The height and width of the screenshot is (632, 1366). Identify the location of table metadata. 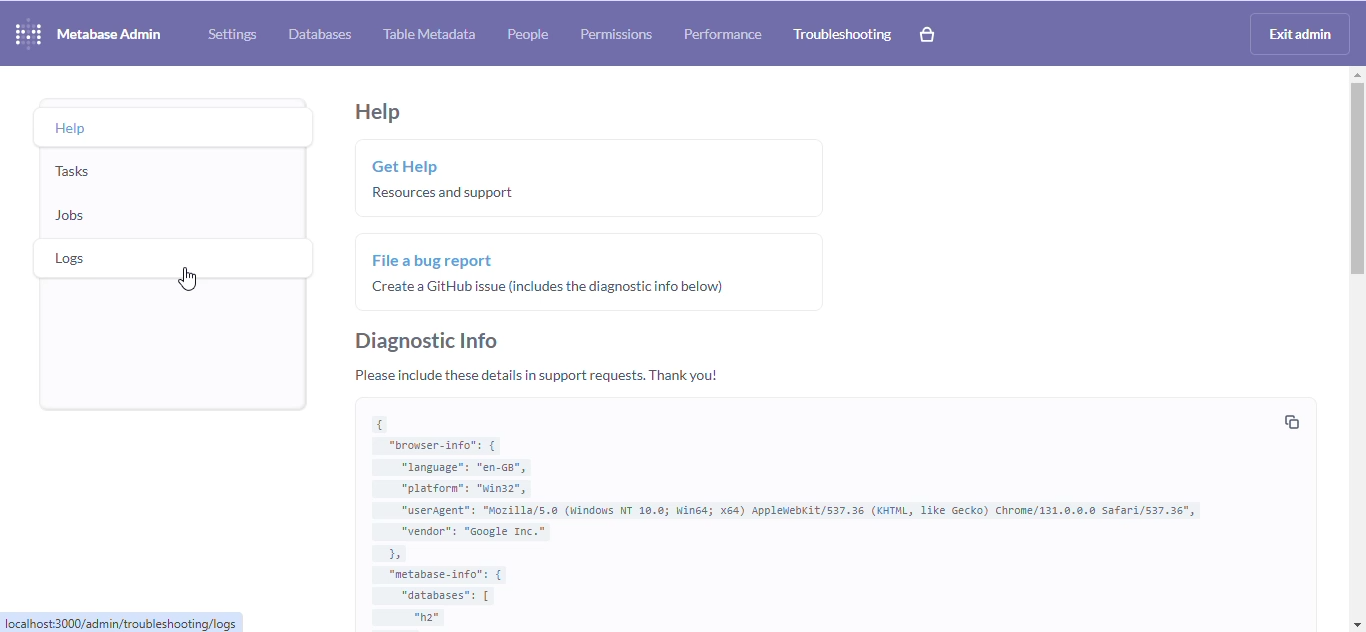
(429, 33).